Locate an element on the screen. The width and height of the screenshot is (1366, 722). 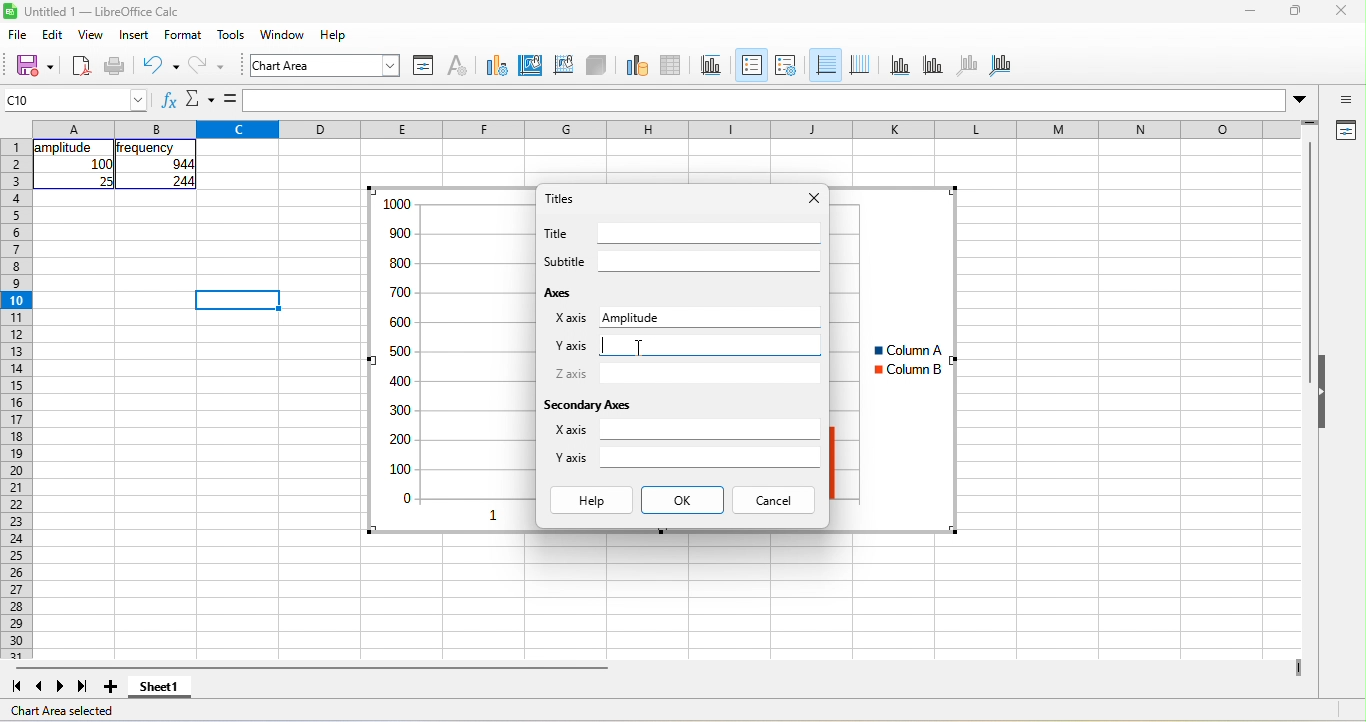
chart area  is located at coordinates (531, 66).